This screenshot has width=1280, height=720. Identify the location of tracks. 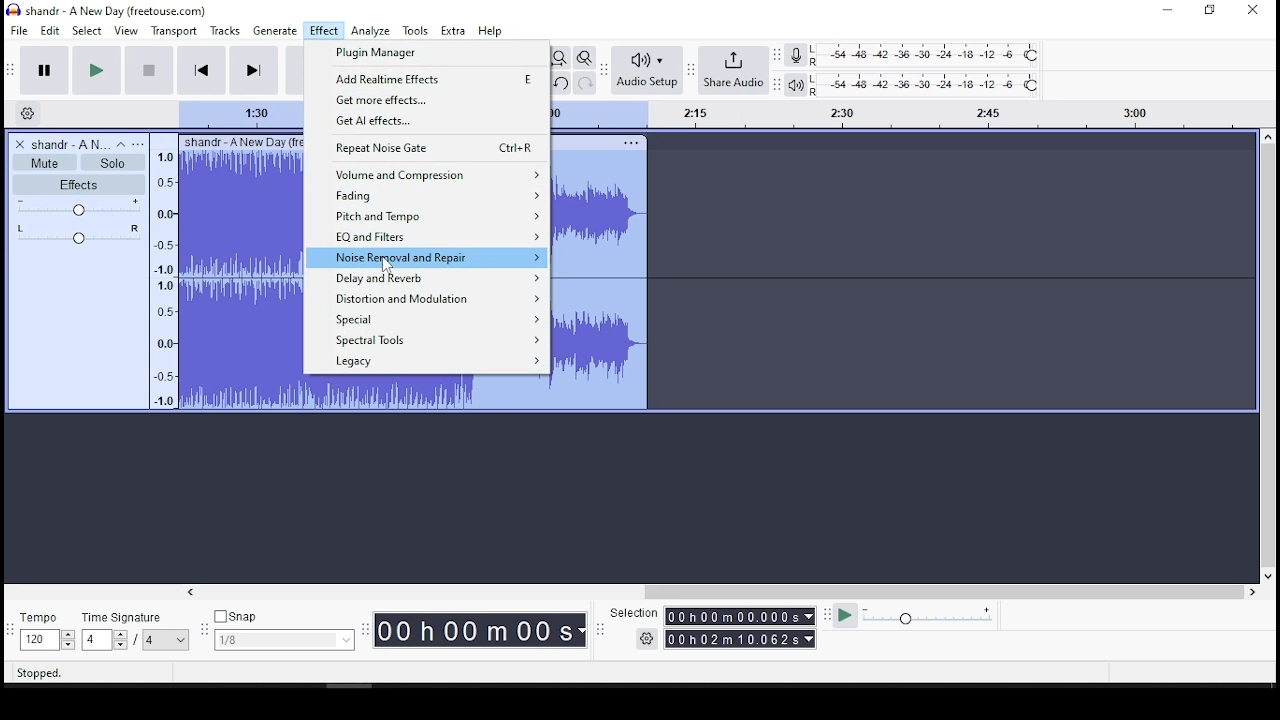
(225, 31).